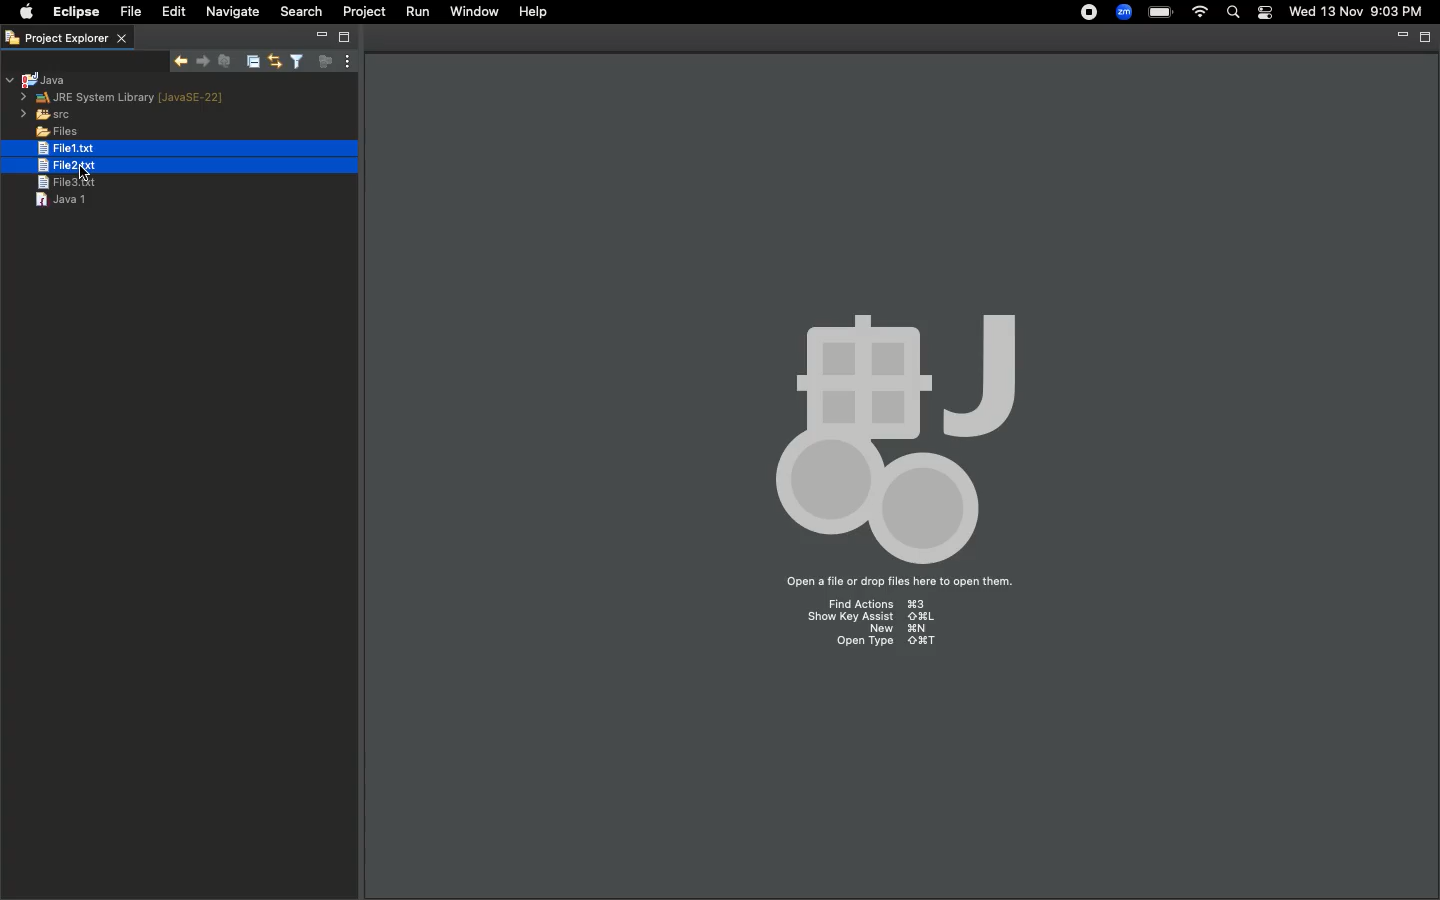 The image size is (1440, 900). What do you see at coordinates (1201, 12) in the screenshot?
I see `Internet` at bounding box center [1201, 12].